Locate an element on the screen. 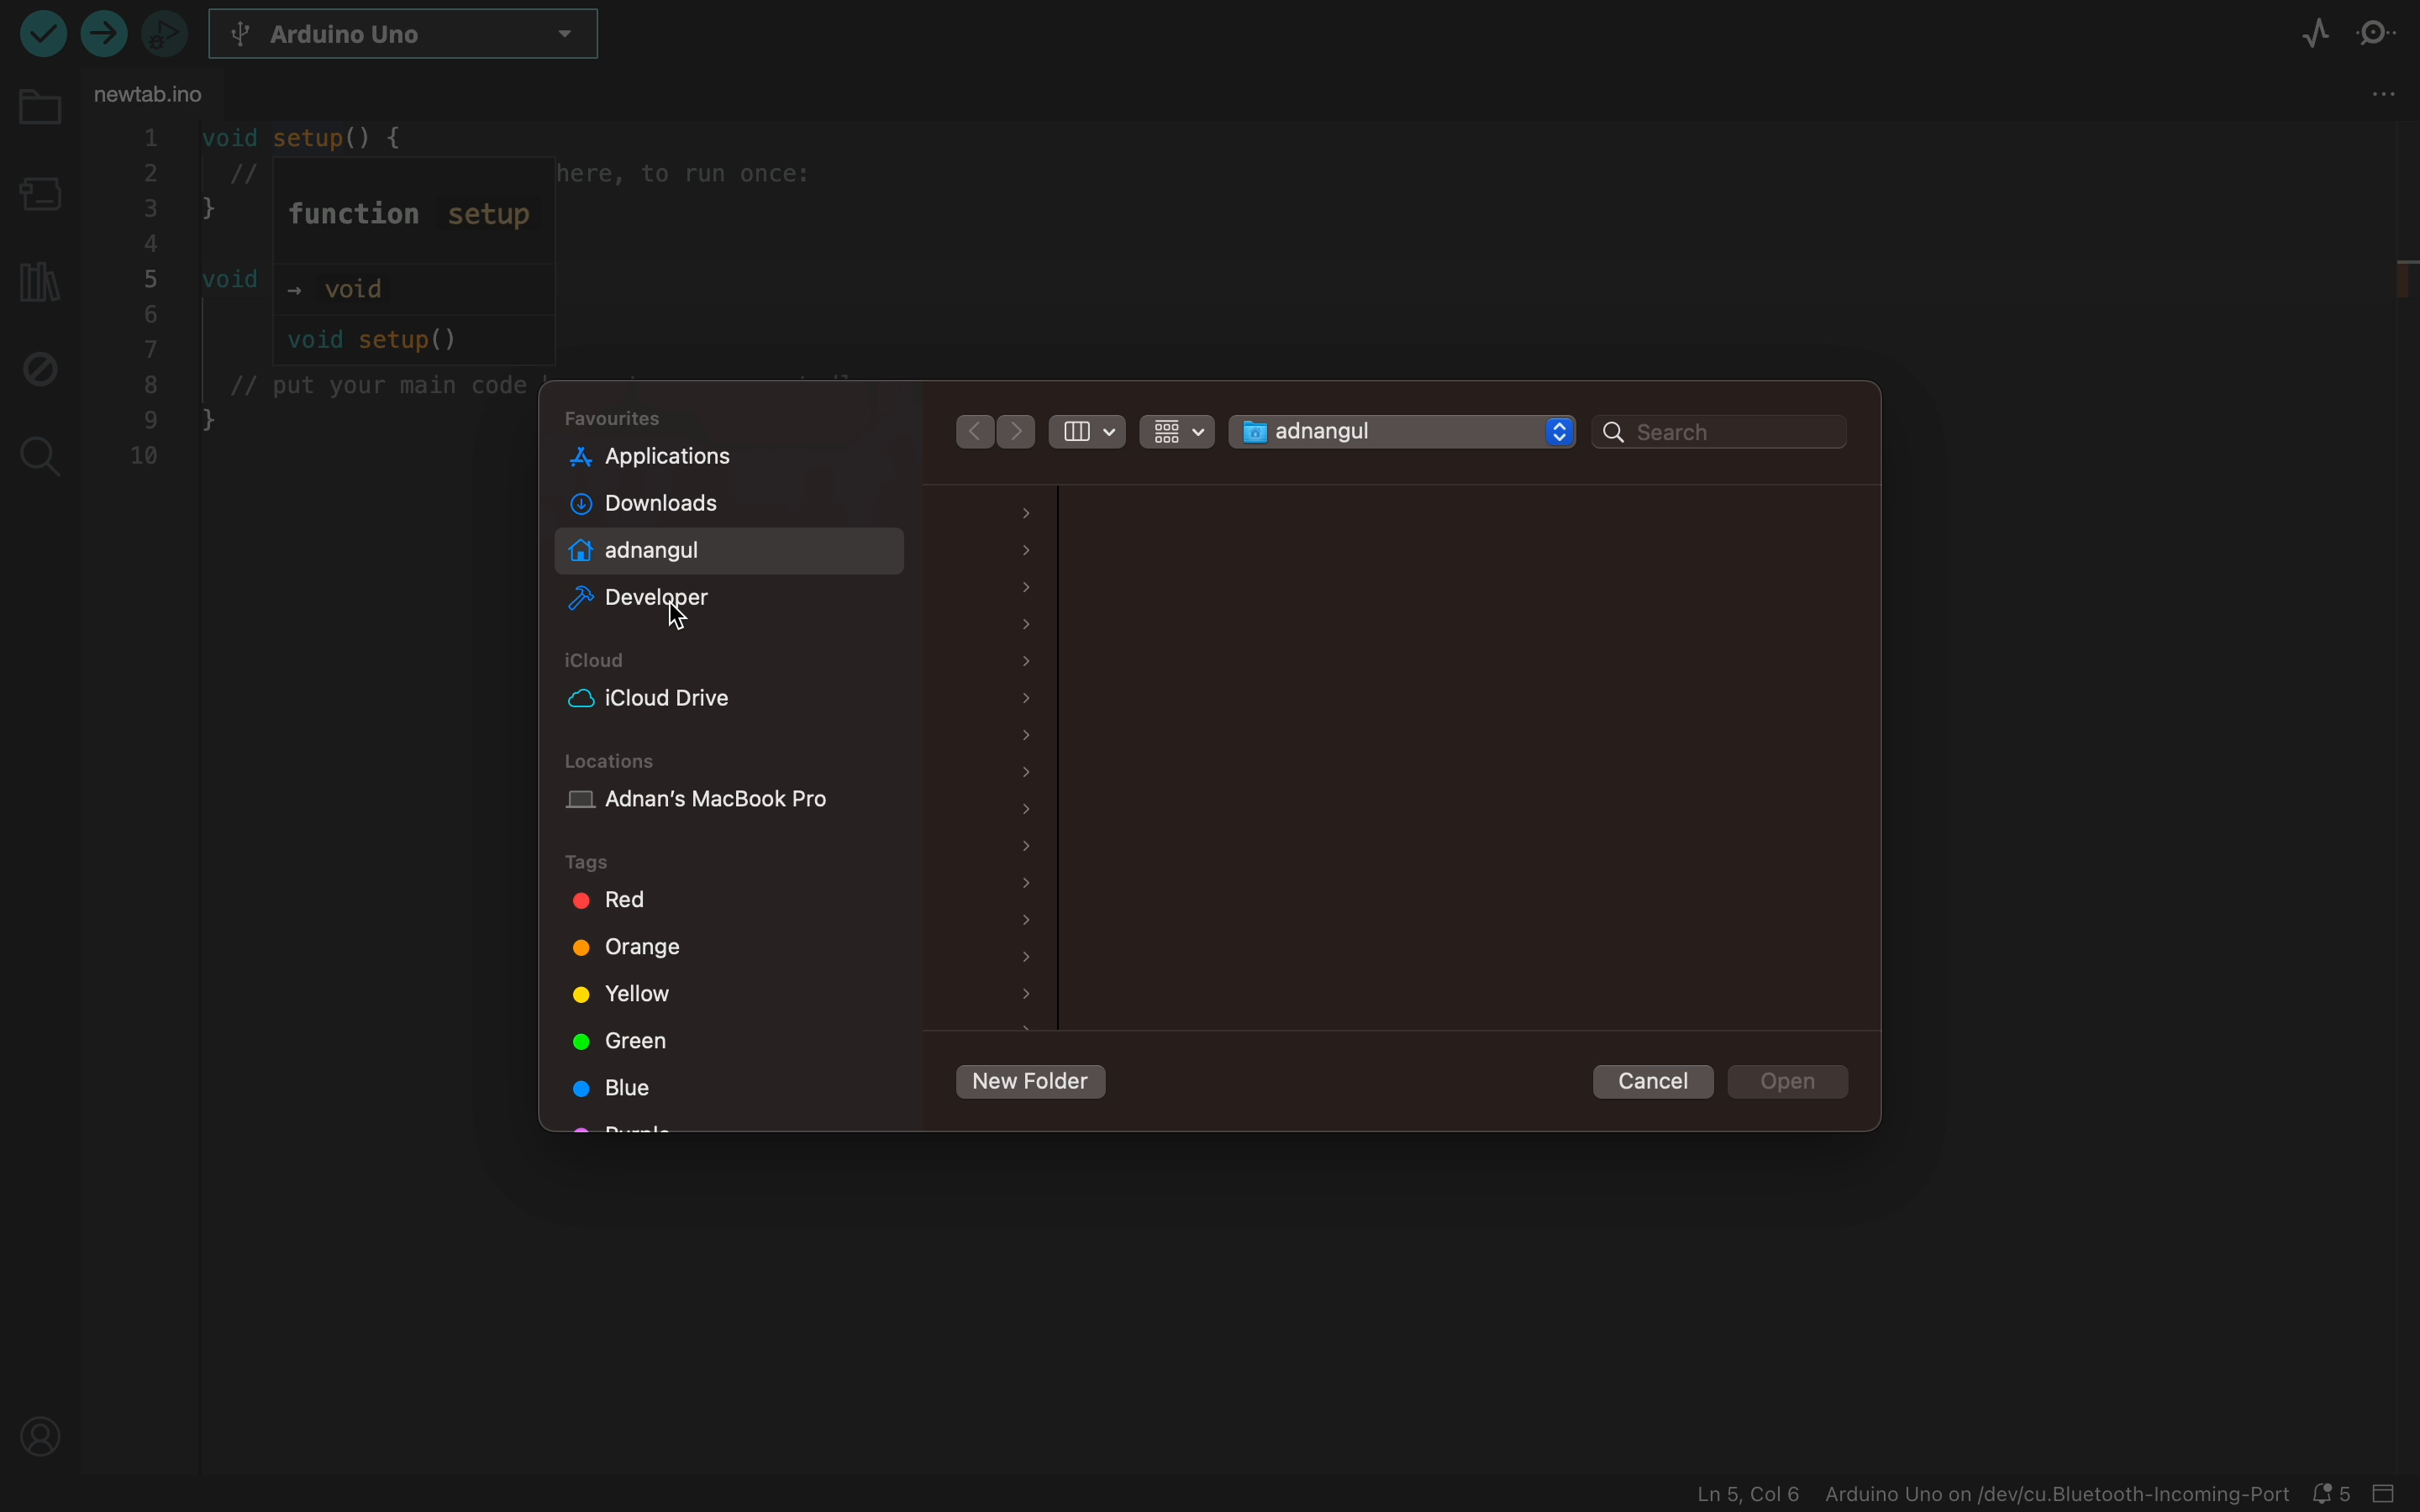 This screenshot has width=2420, height=1512. new folder is located at coordinates (1029, 1084).